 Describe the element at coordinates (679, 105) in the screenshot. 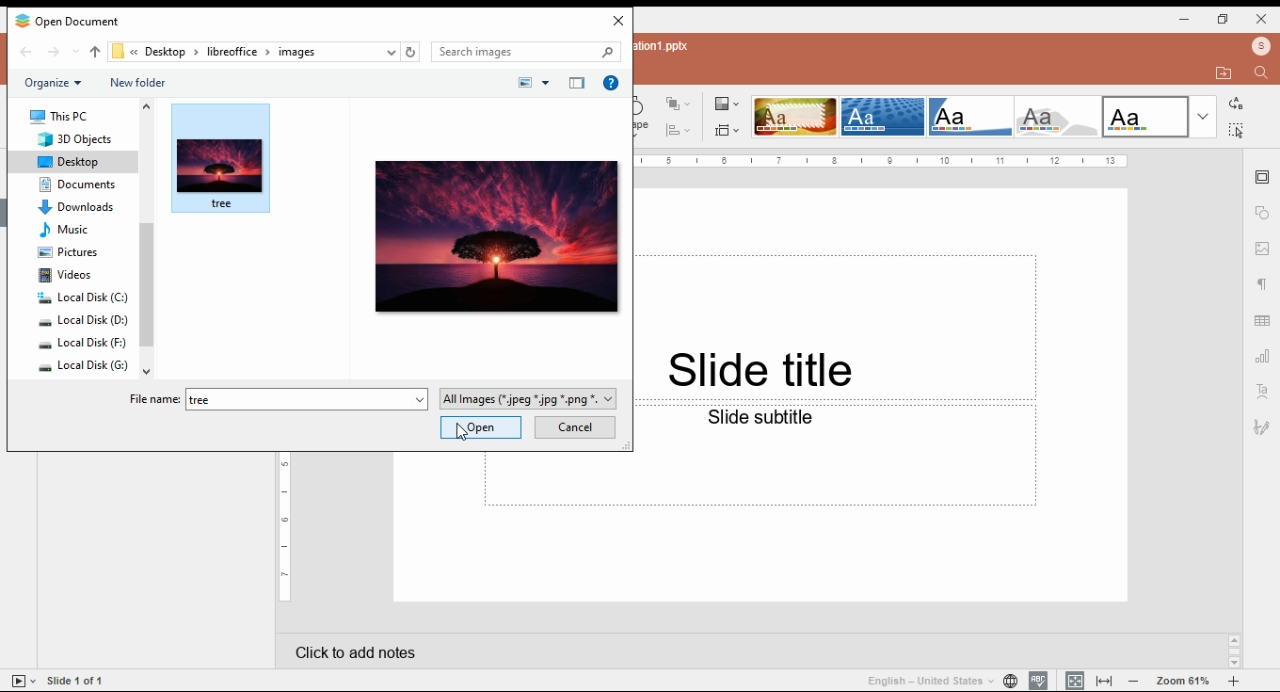

I see `arrange shapes` at that location.